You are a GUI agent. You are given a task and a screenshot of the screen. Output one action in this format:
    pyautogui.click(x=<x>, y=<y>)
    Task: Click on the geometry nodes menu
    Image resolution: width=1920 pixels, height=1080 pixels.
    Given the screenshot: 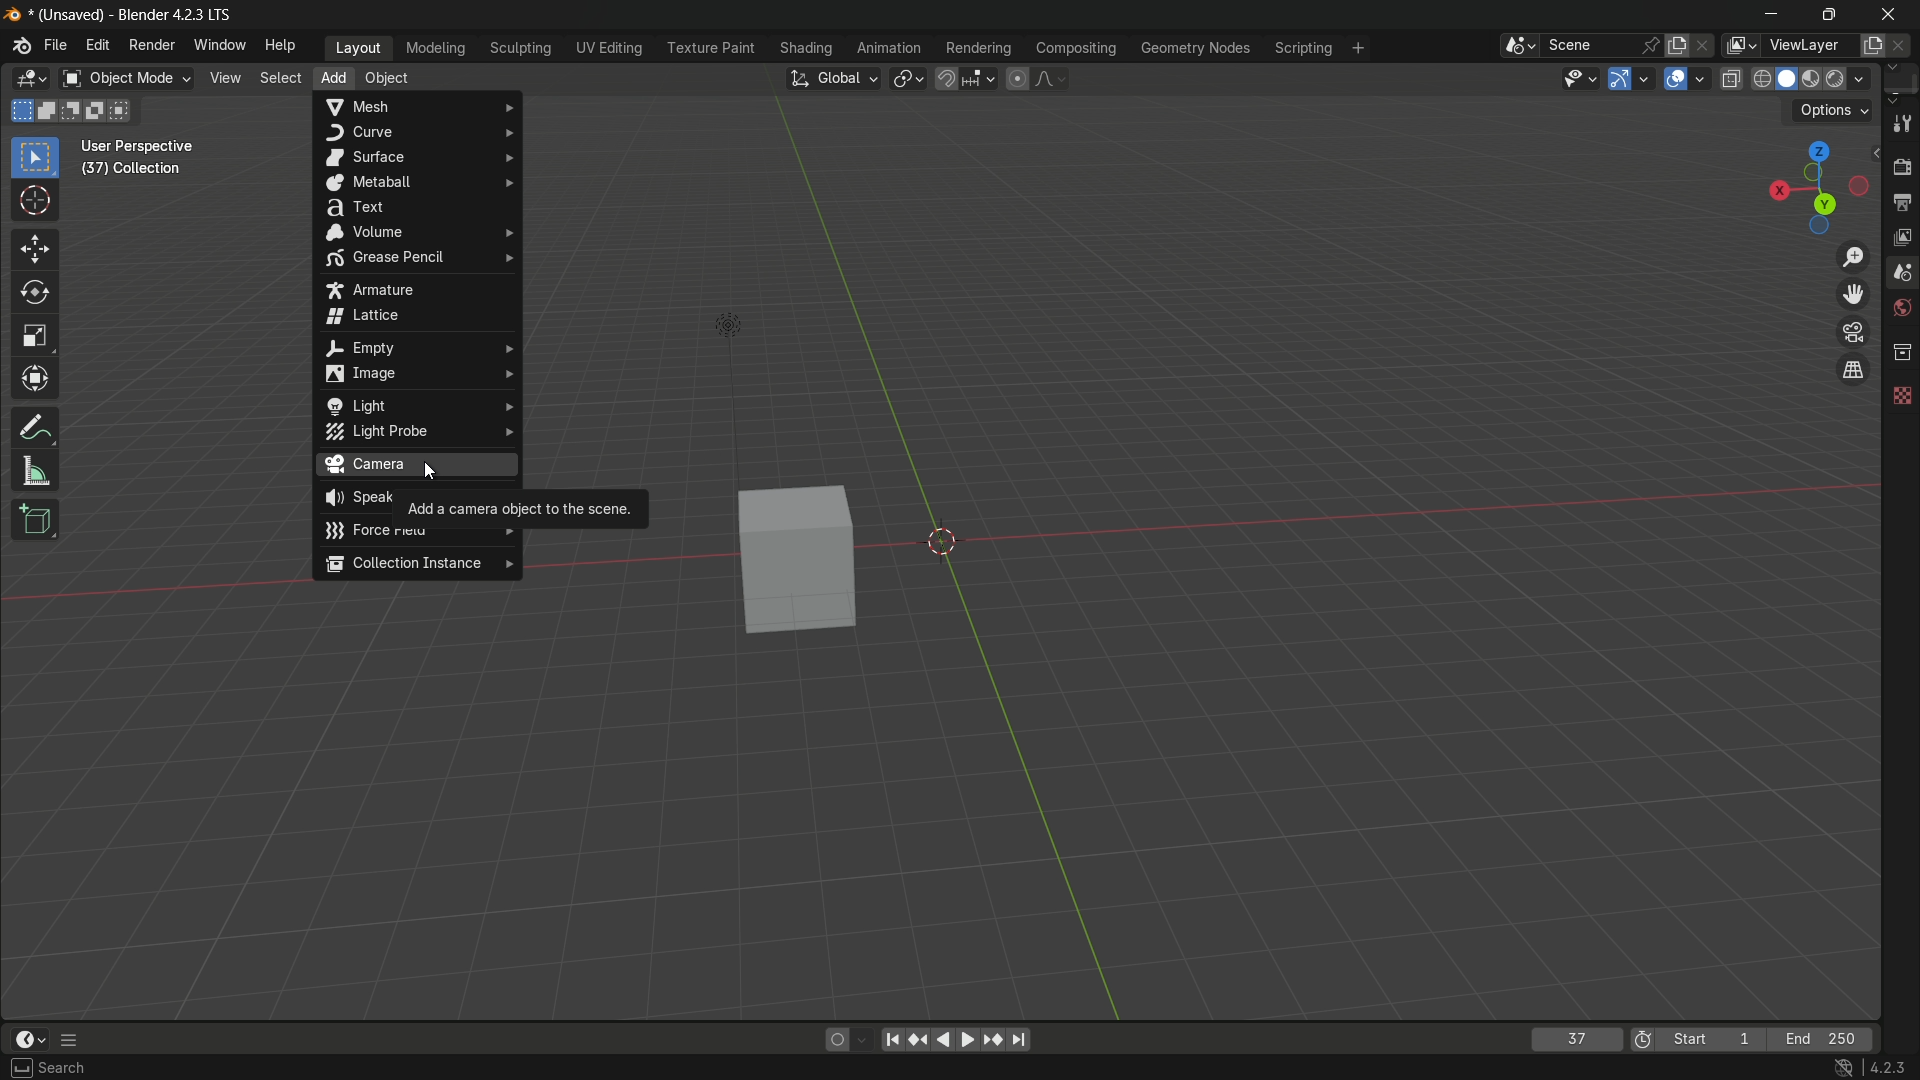 What is the action you would take?
    pyautogui.click(x=1194, y=48)
    